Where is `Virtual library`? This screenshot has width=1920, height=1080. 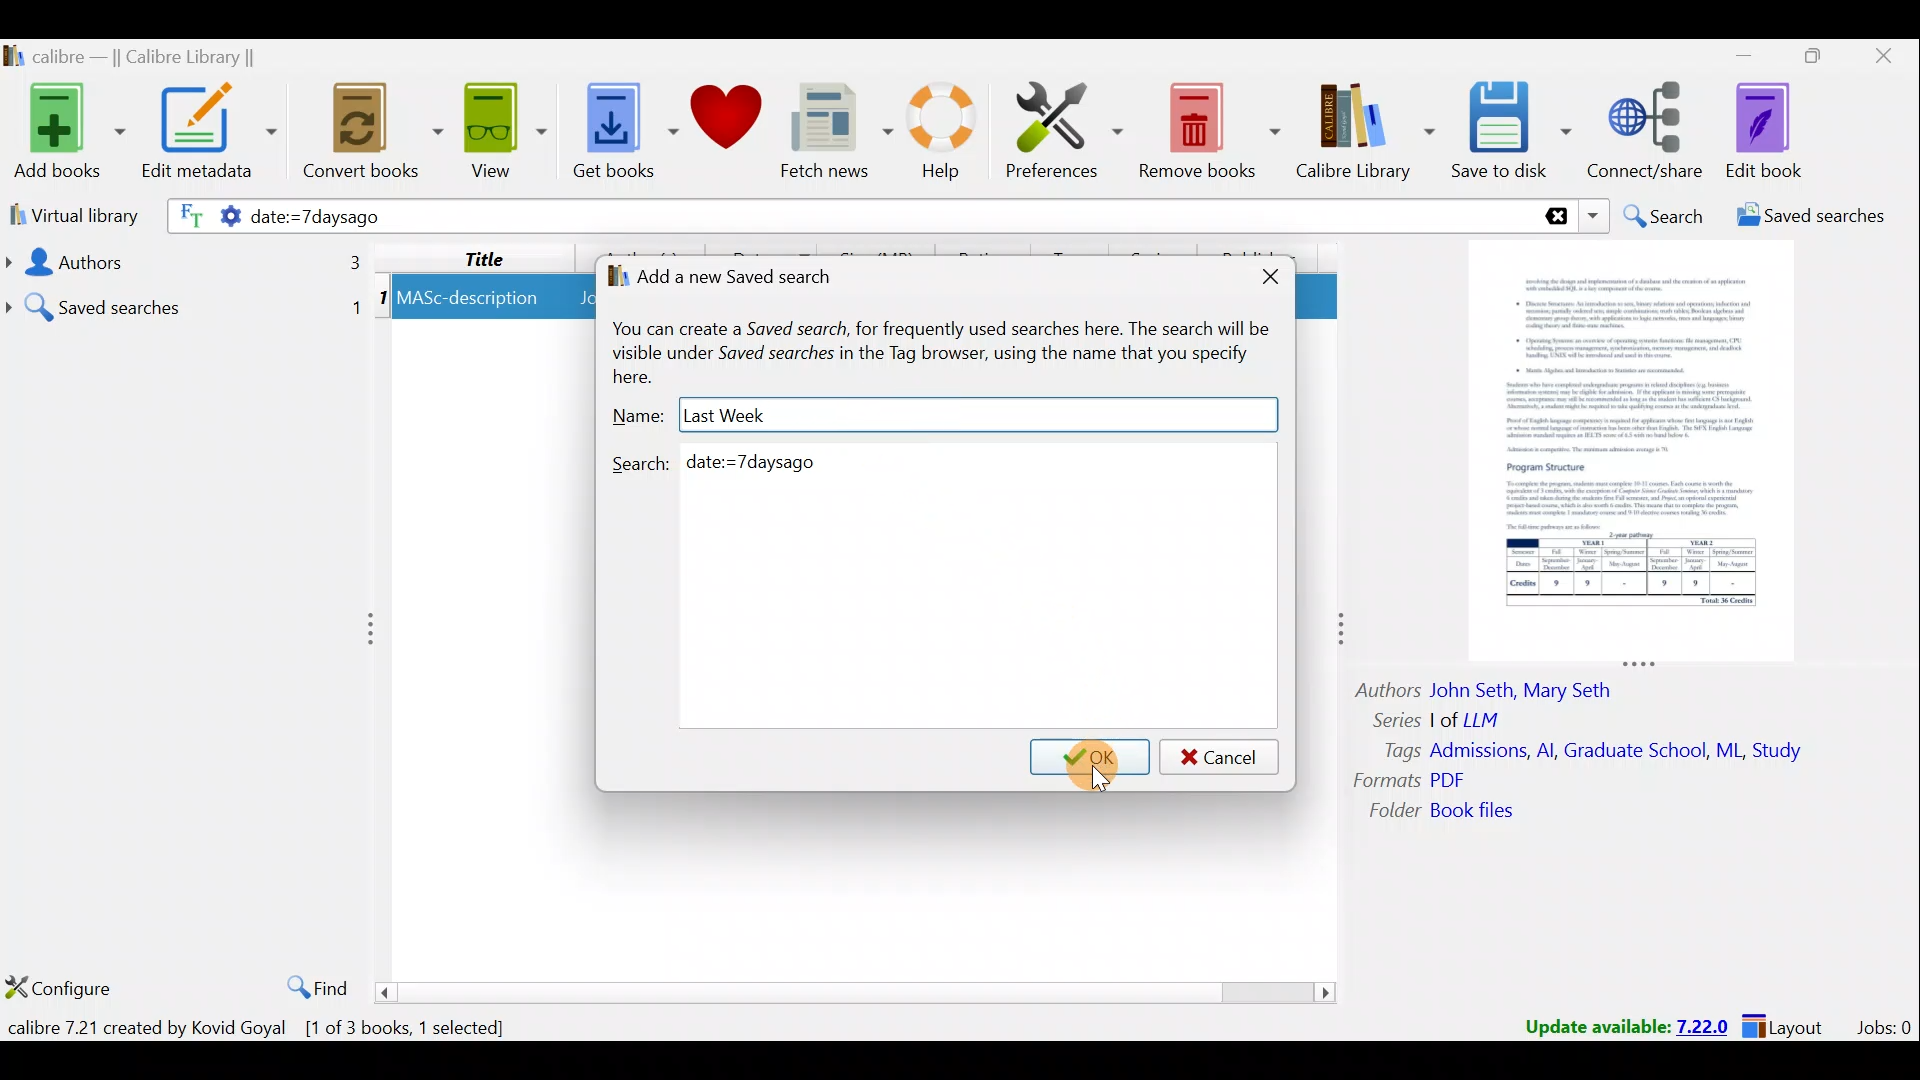 Virtual library is located at coordinates (68, 214).